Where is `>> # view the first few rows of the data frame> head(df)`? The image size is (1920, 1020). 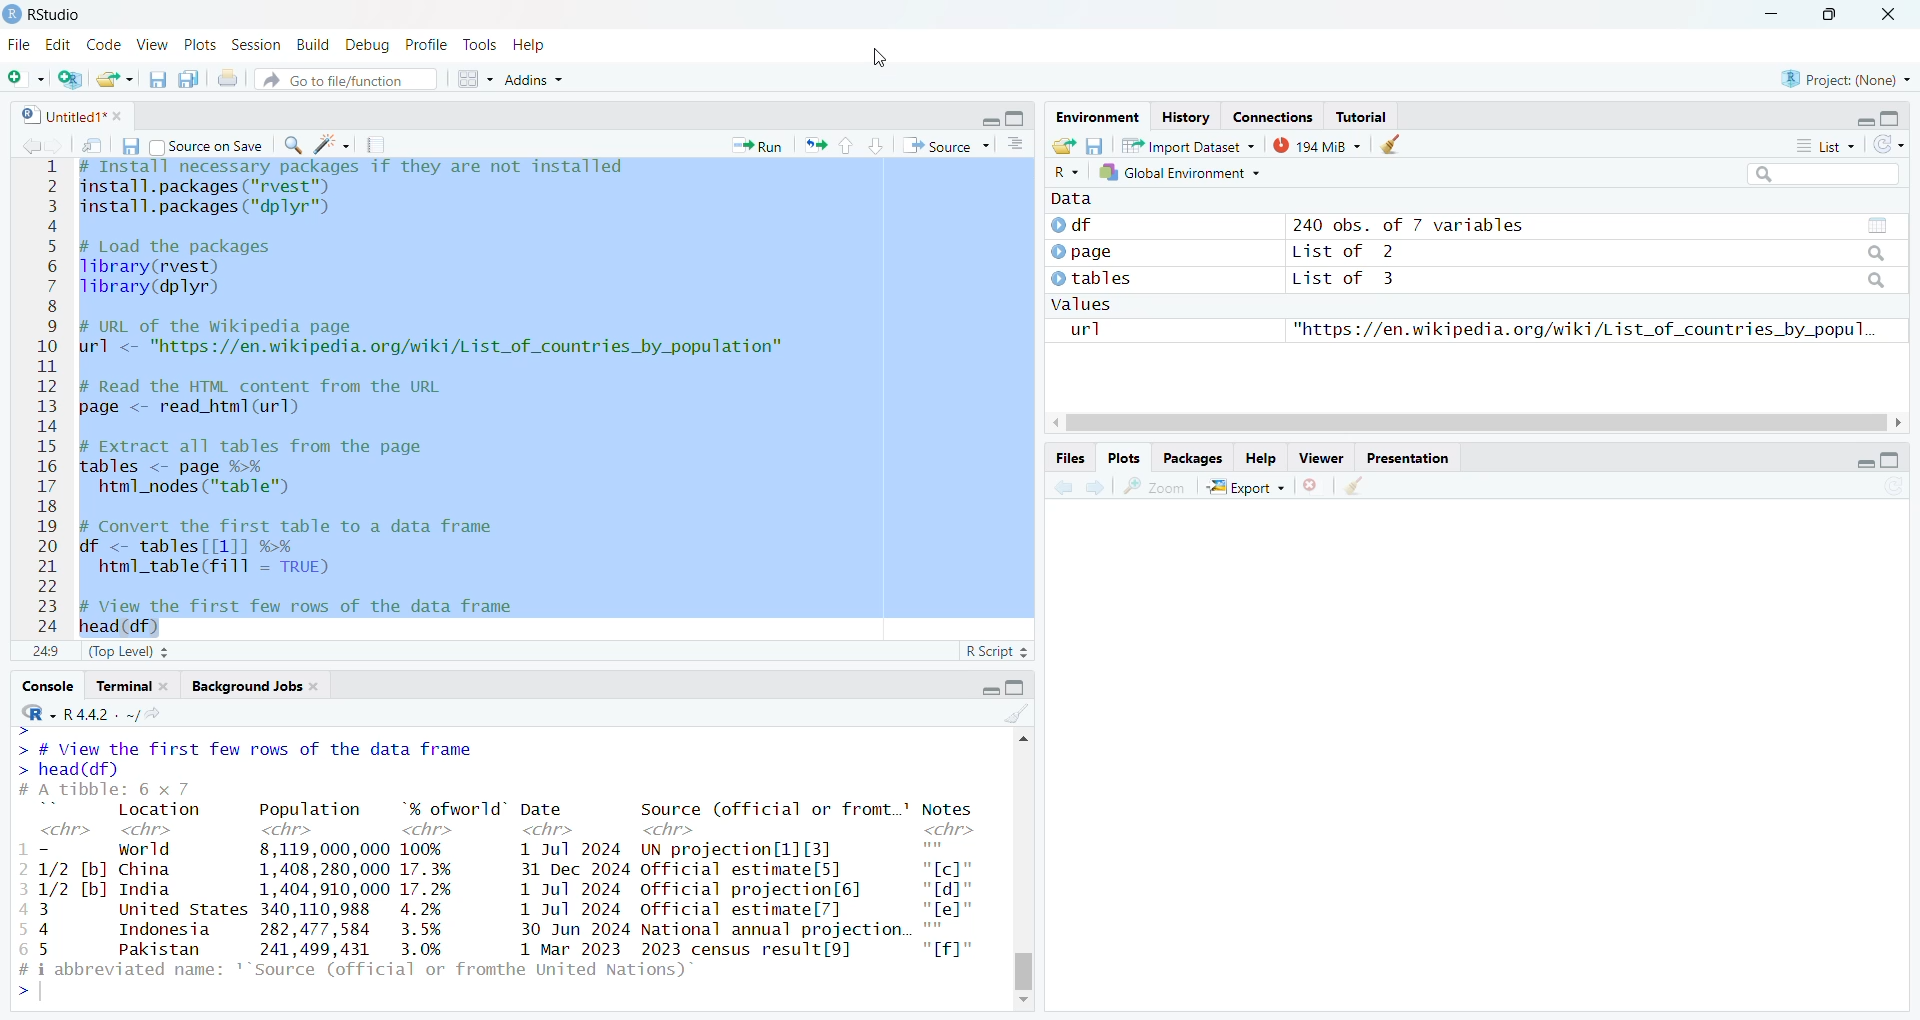 >> # view the first few rows of the data frame> head(df) is located at coordinates (246, 753).